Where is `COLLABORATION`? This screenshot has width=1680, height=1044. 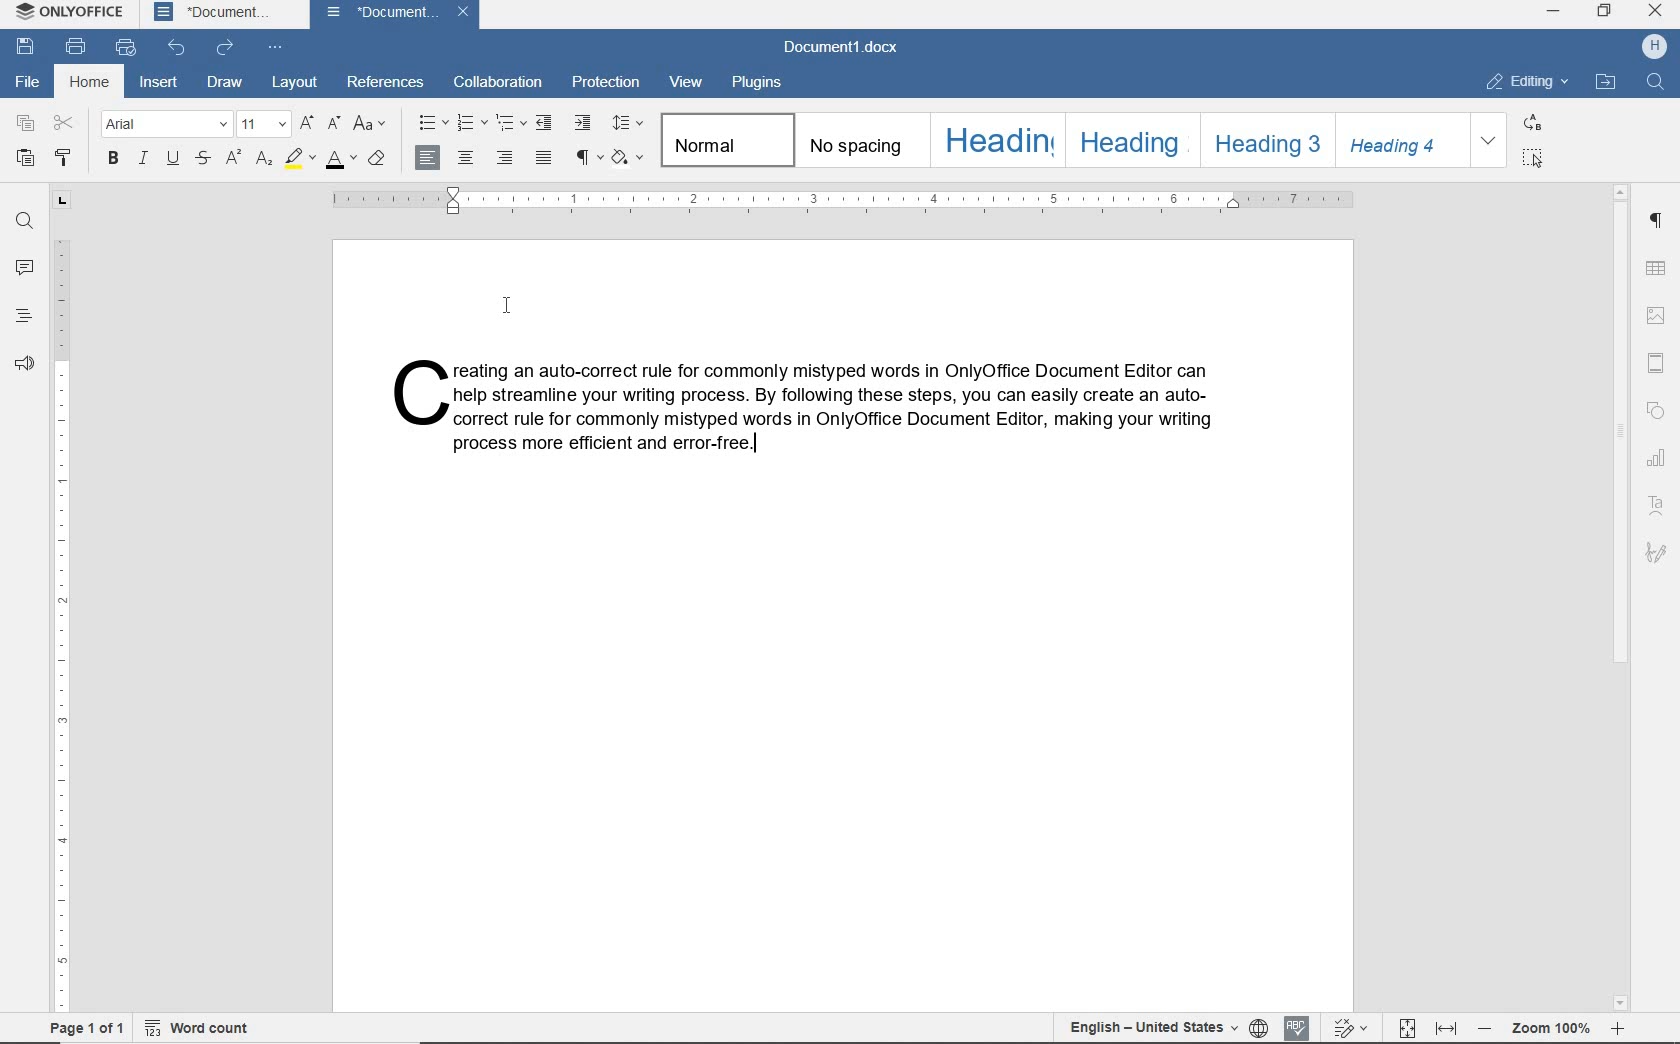 COLLABORATION is located at coordinates (497, 81).